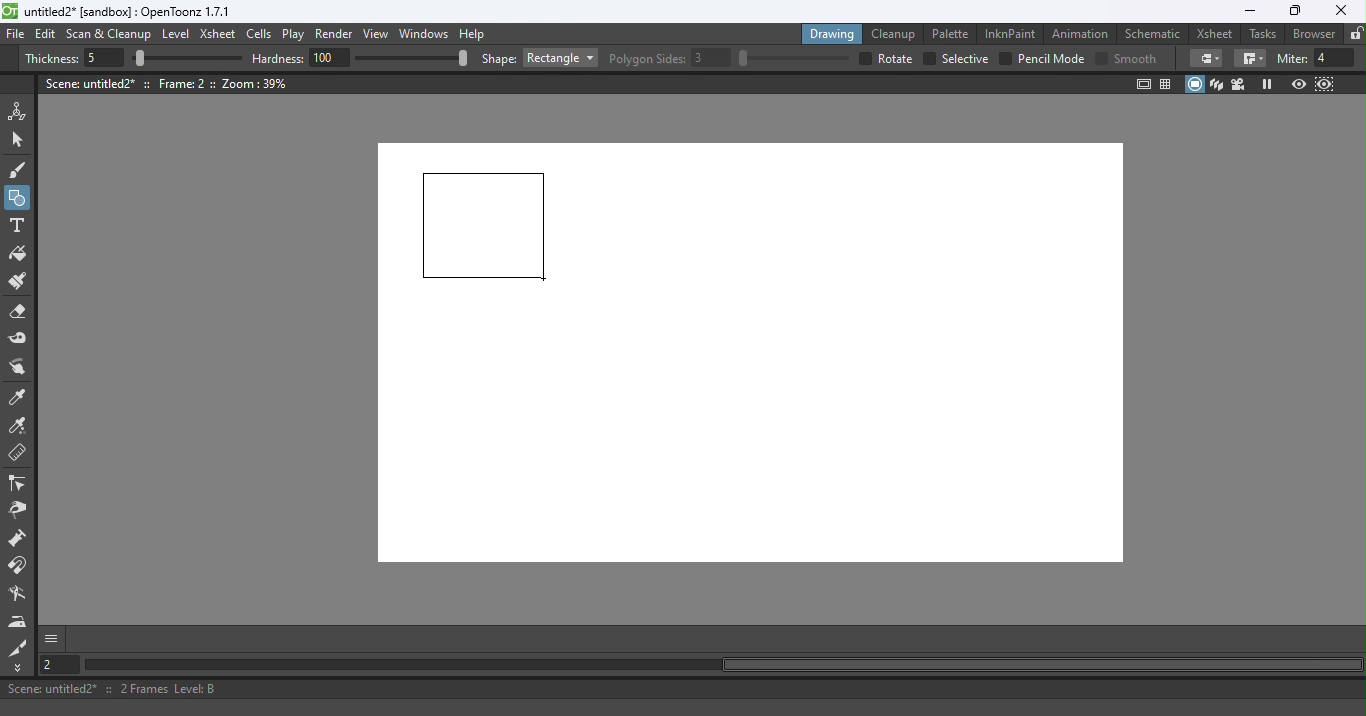  Describe the element at coordinates (330, 57) in the screenshot. I see `100` at that location.